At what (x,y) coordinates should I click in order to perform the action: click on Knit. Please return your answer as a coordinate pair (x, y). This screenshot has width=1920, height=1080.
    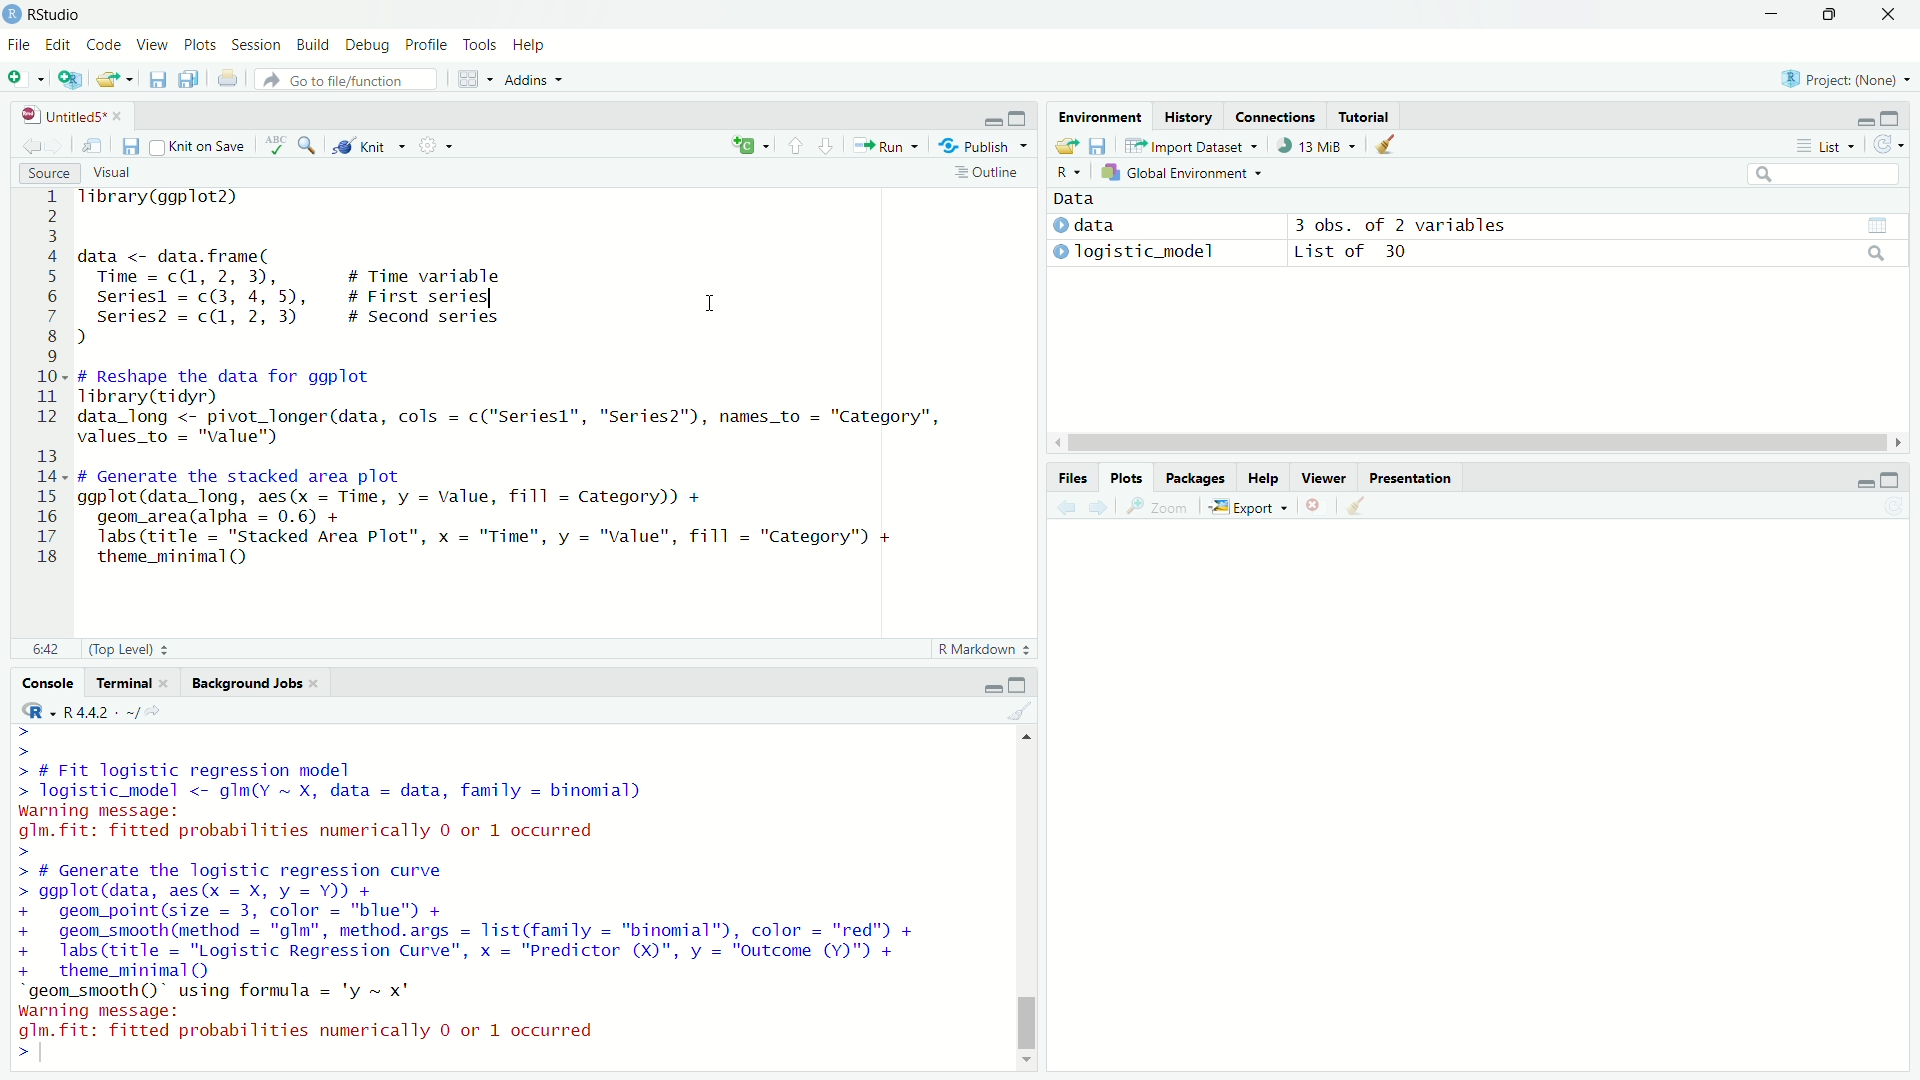
    Looking at the image, I should click on (370, 147).